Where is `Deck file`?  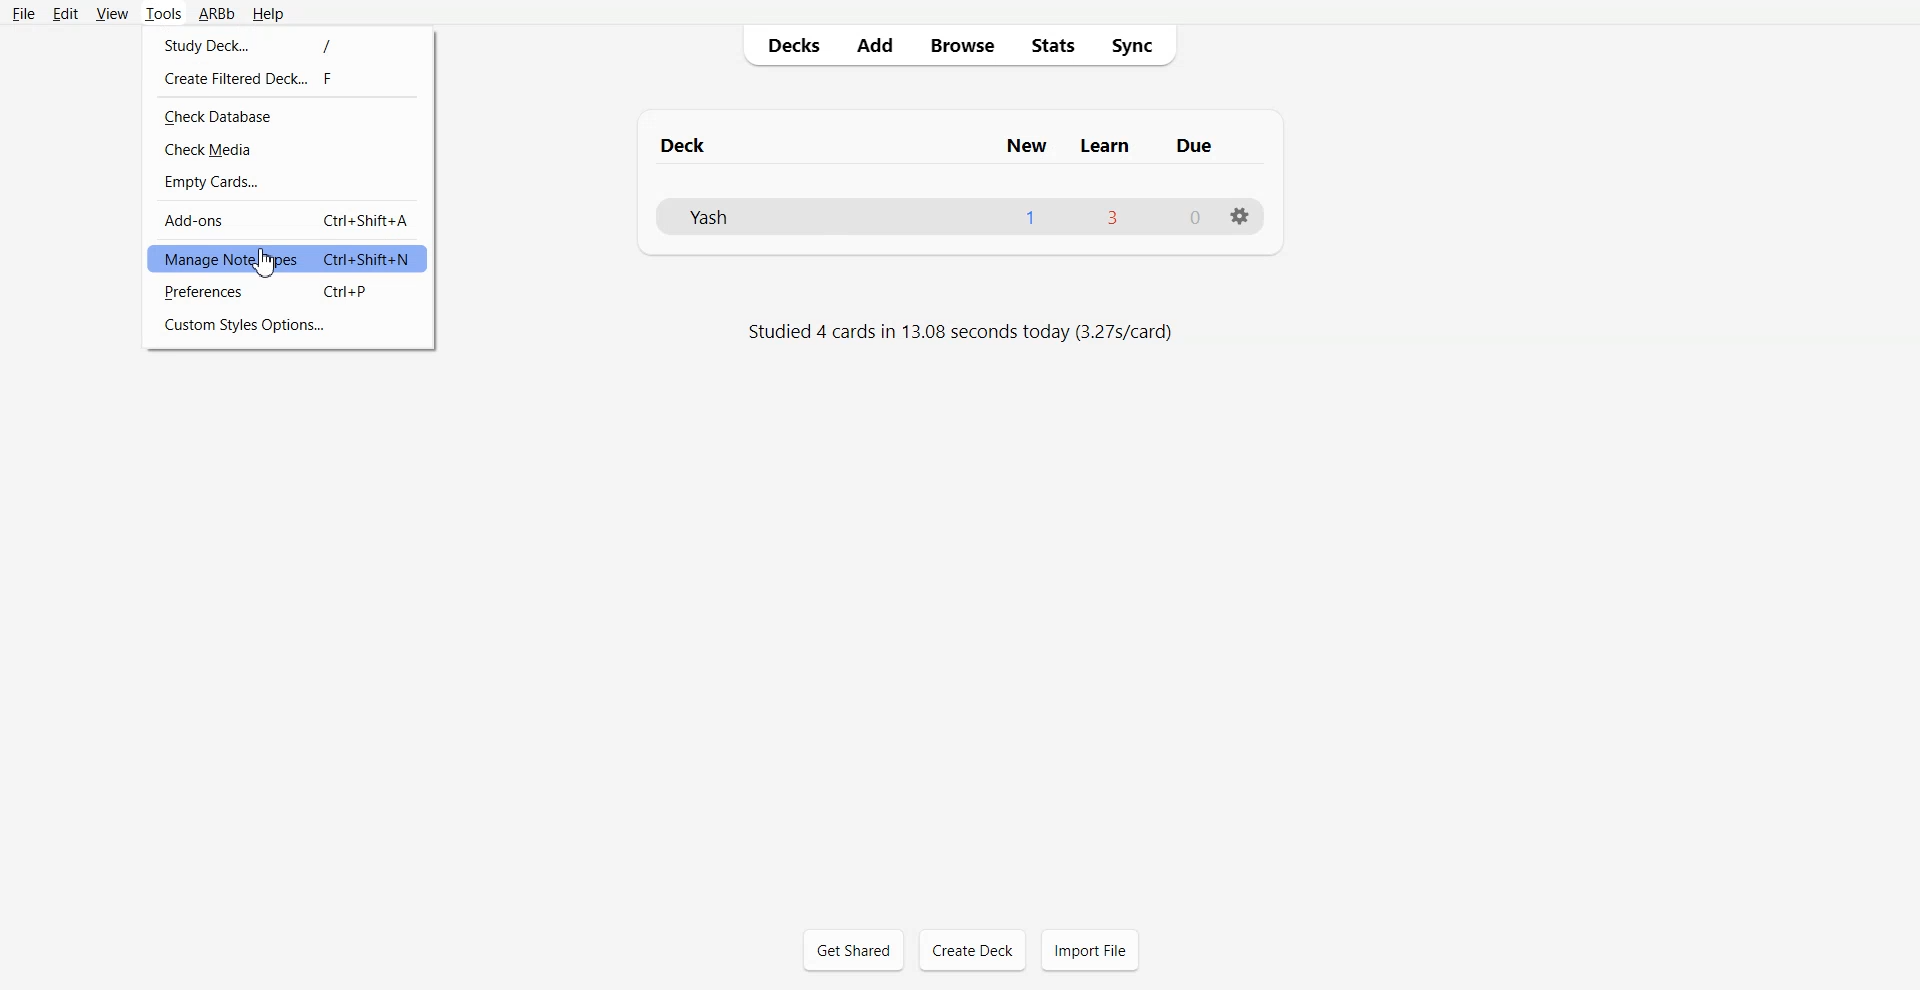 Deck file is located at coordinates (958, 216).